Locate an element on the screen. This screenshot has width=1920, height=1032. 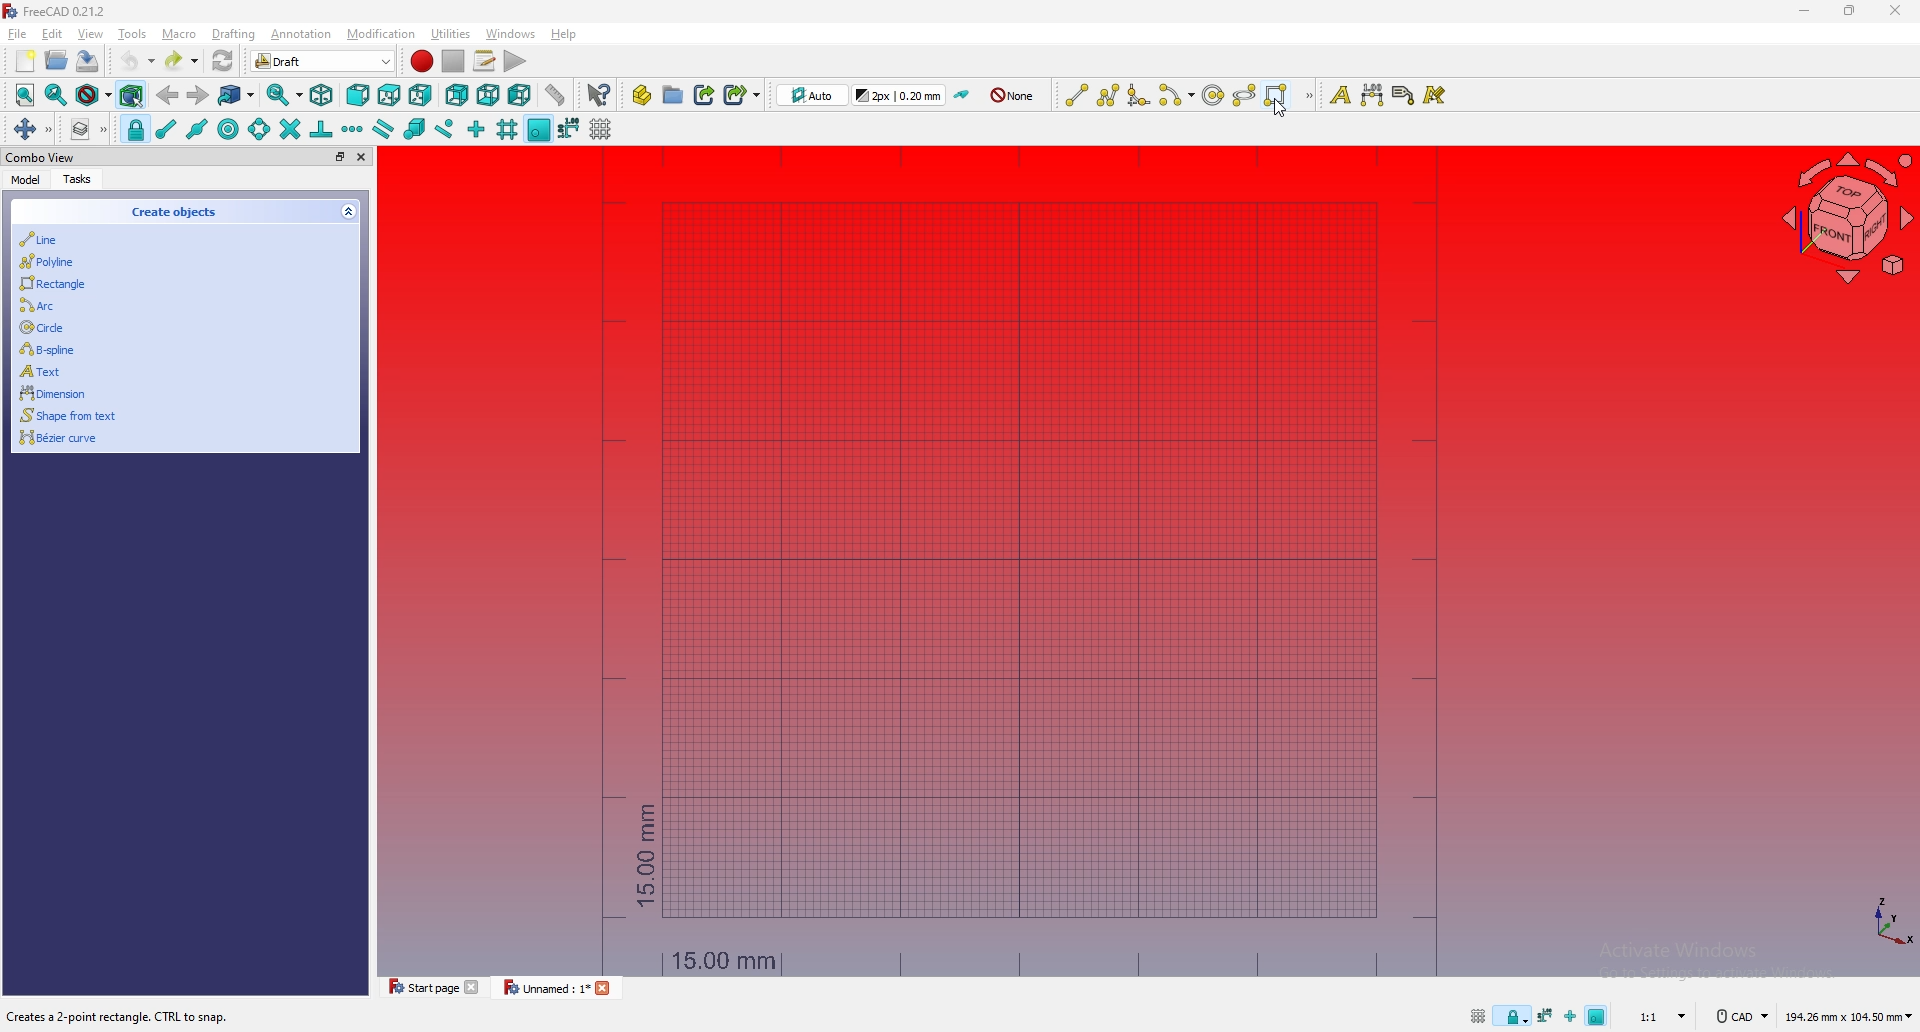
rear is located at coordinates (457, 97).